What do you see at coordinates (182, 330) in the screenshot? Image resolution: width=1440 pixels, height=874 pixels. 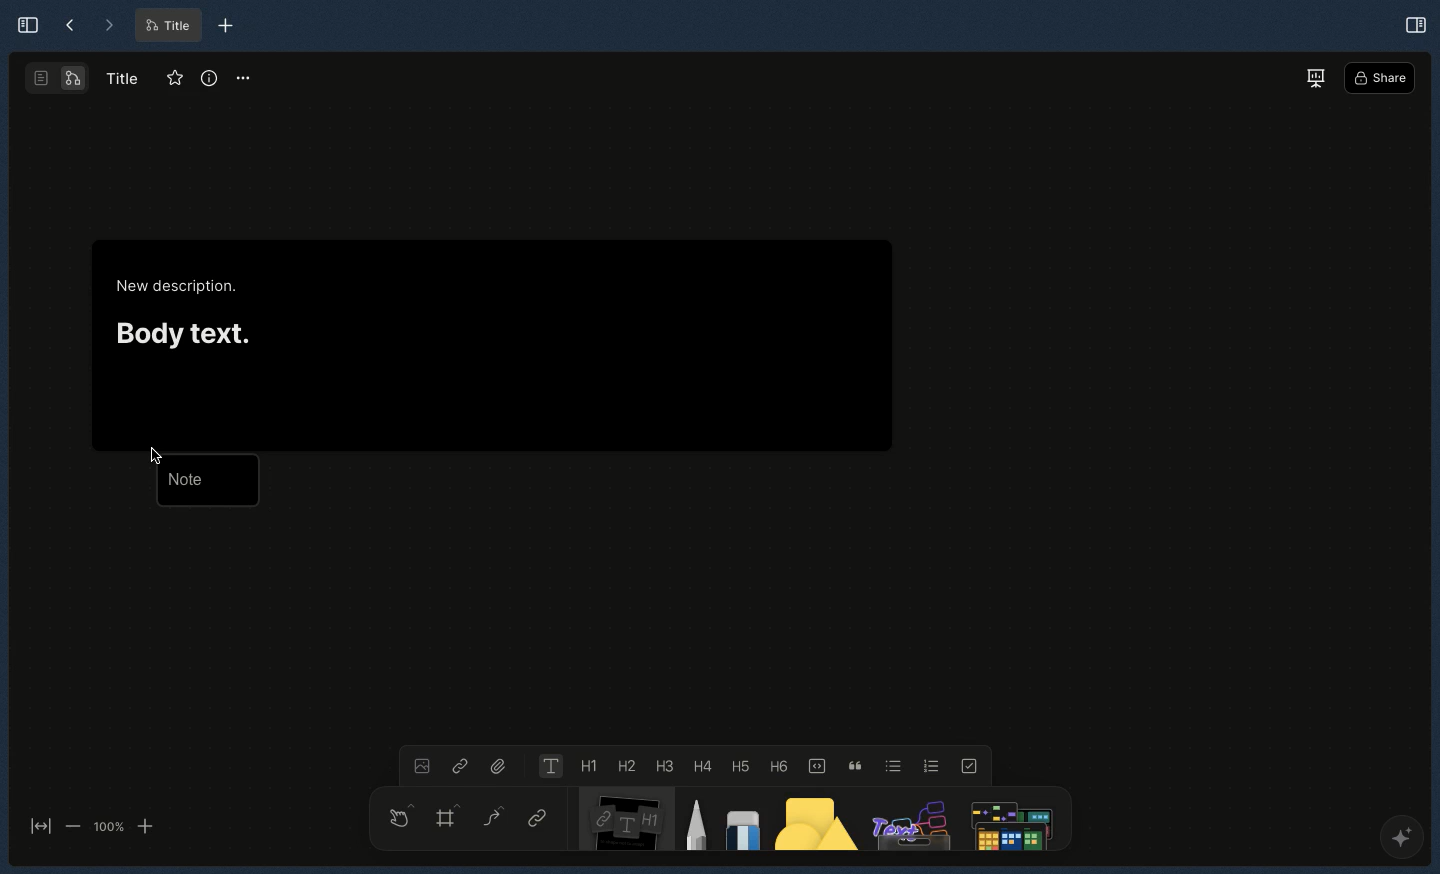 I see `Body text.` at bounding box center [182, 330].